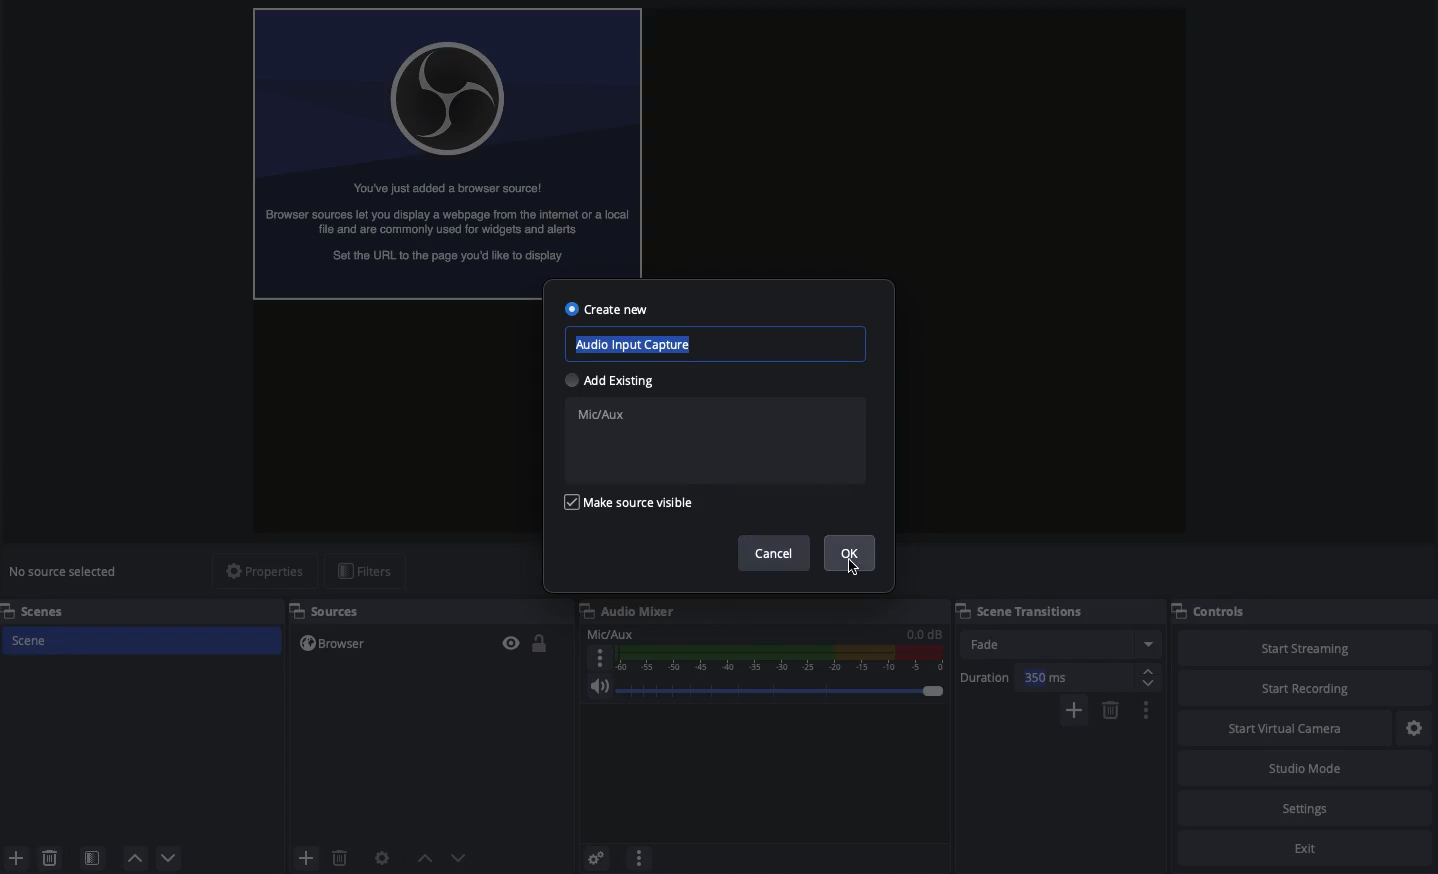 The width and height of the screenshot is (1438, 874). What do you see at coordinates (447, 154) in the screenshot?
I see `File` at bounding box center [447, 154].